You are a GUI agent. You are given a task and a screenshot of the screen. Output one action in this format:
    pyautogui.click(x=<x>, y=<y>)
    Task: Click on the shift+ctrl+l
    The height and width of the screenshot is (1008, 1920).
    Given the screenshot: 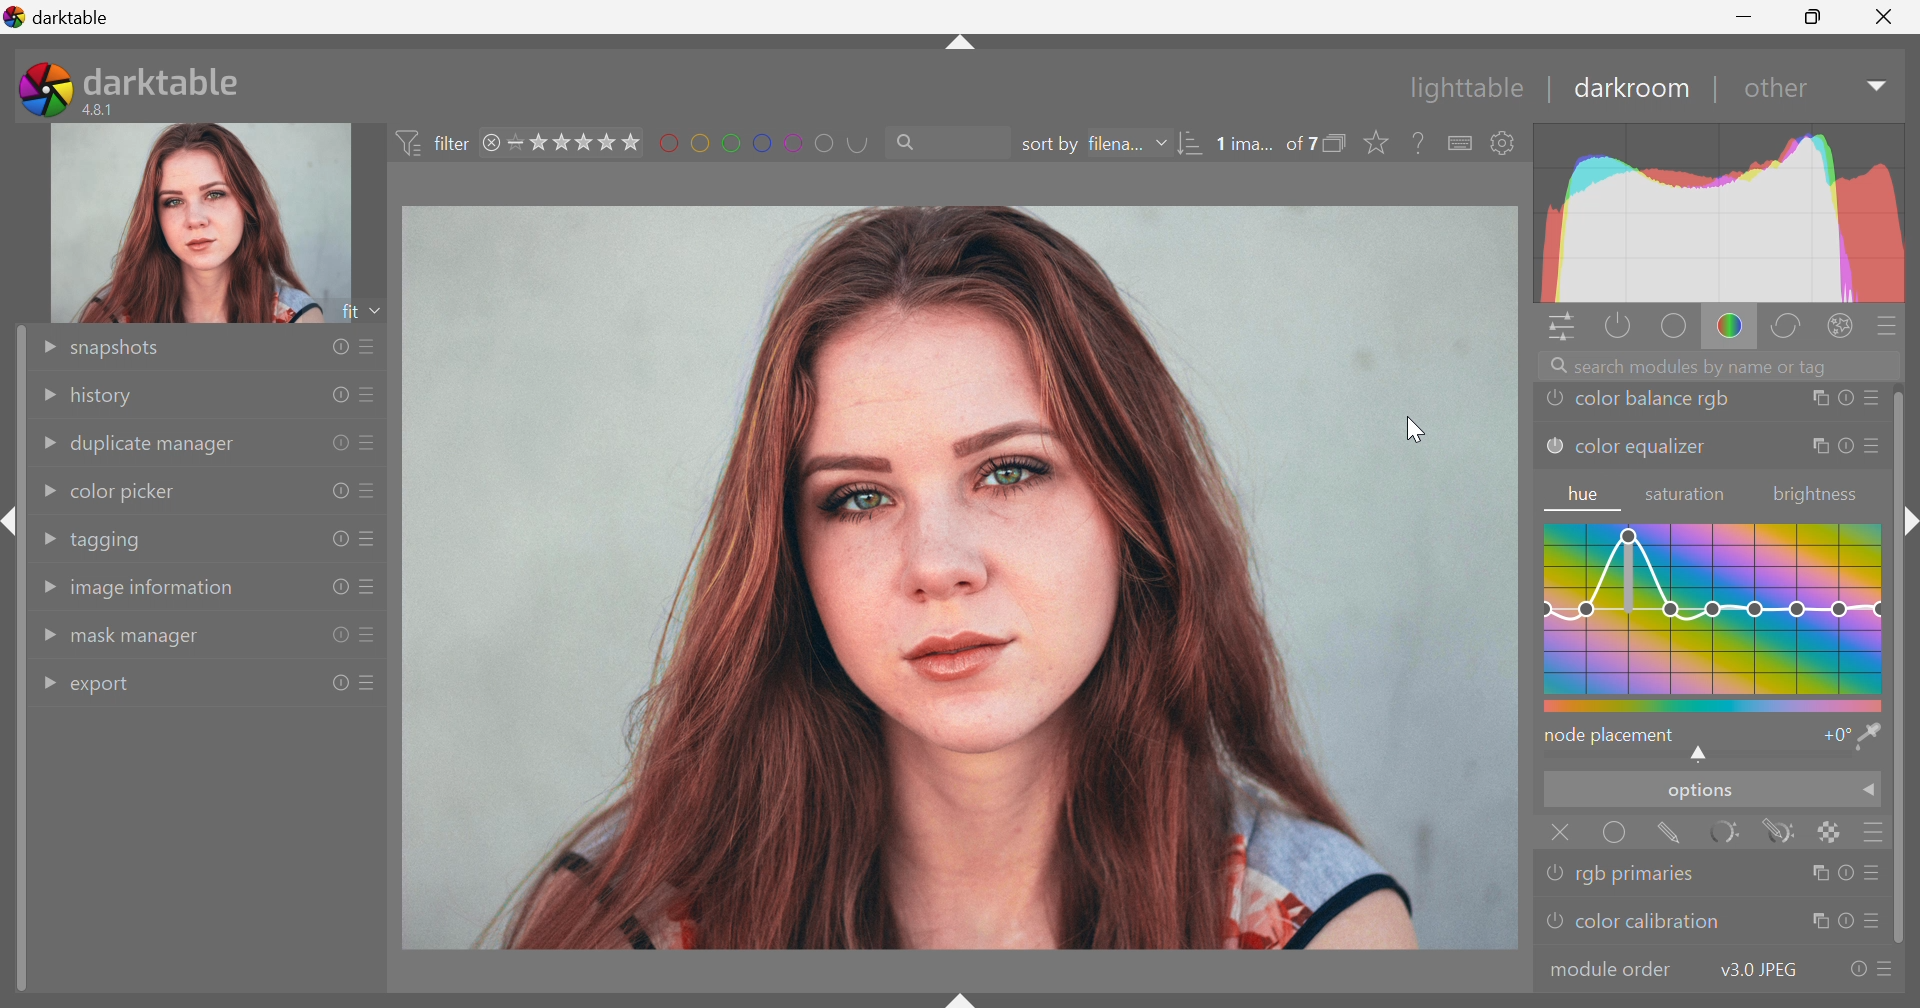 What is the action you would take?
    pyautogui.click(x=12, y=521)
    